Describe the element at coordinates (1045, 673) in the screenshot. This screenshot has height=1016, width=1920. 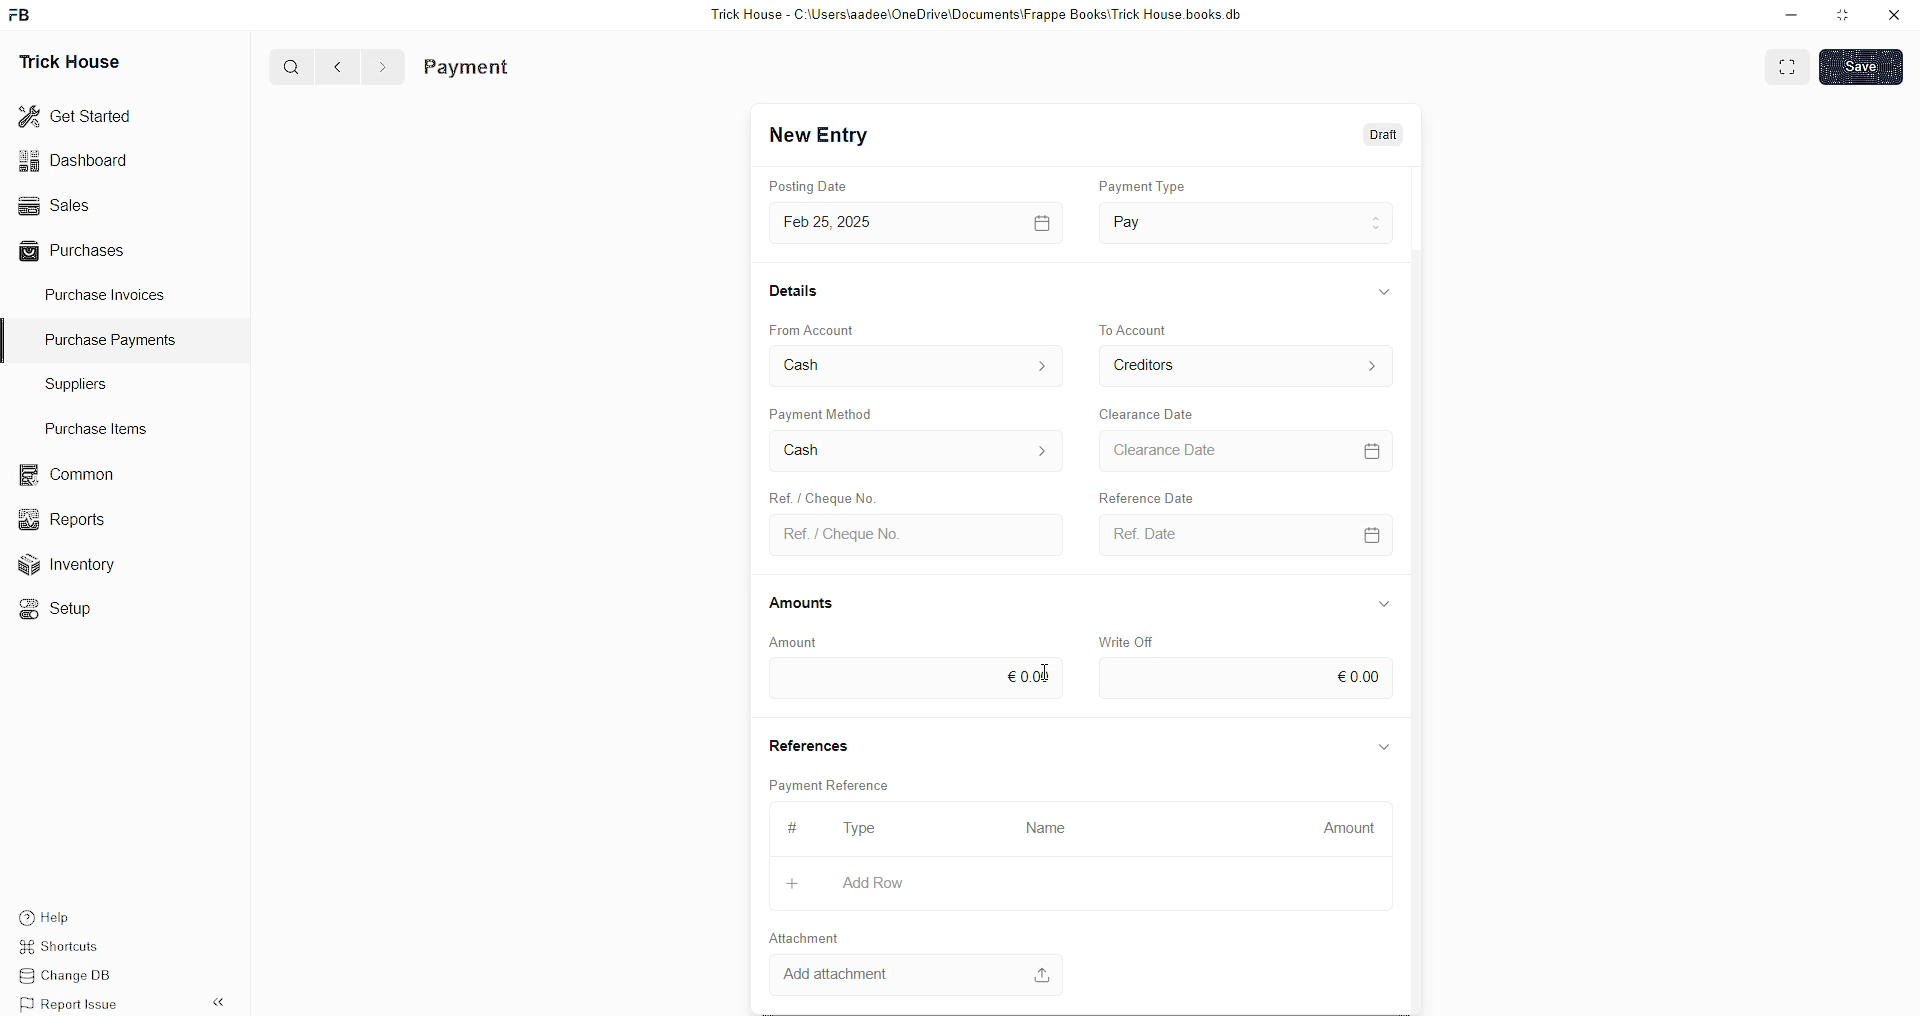
I see `cursor` at that location.